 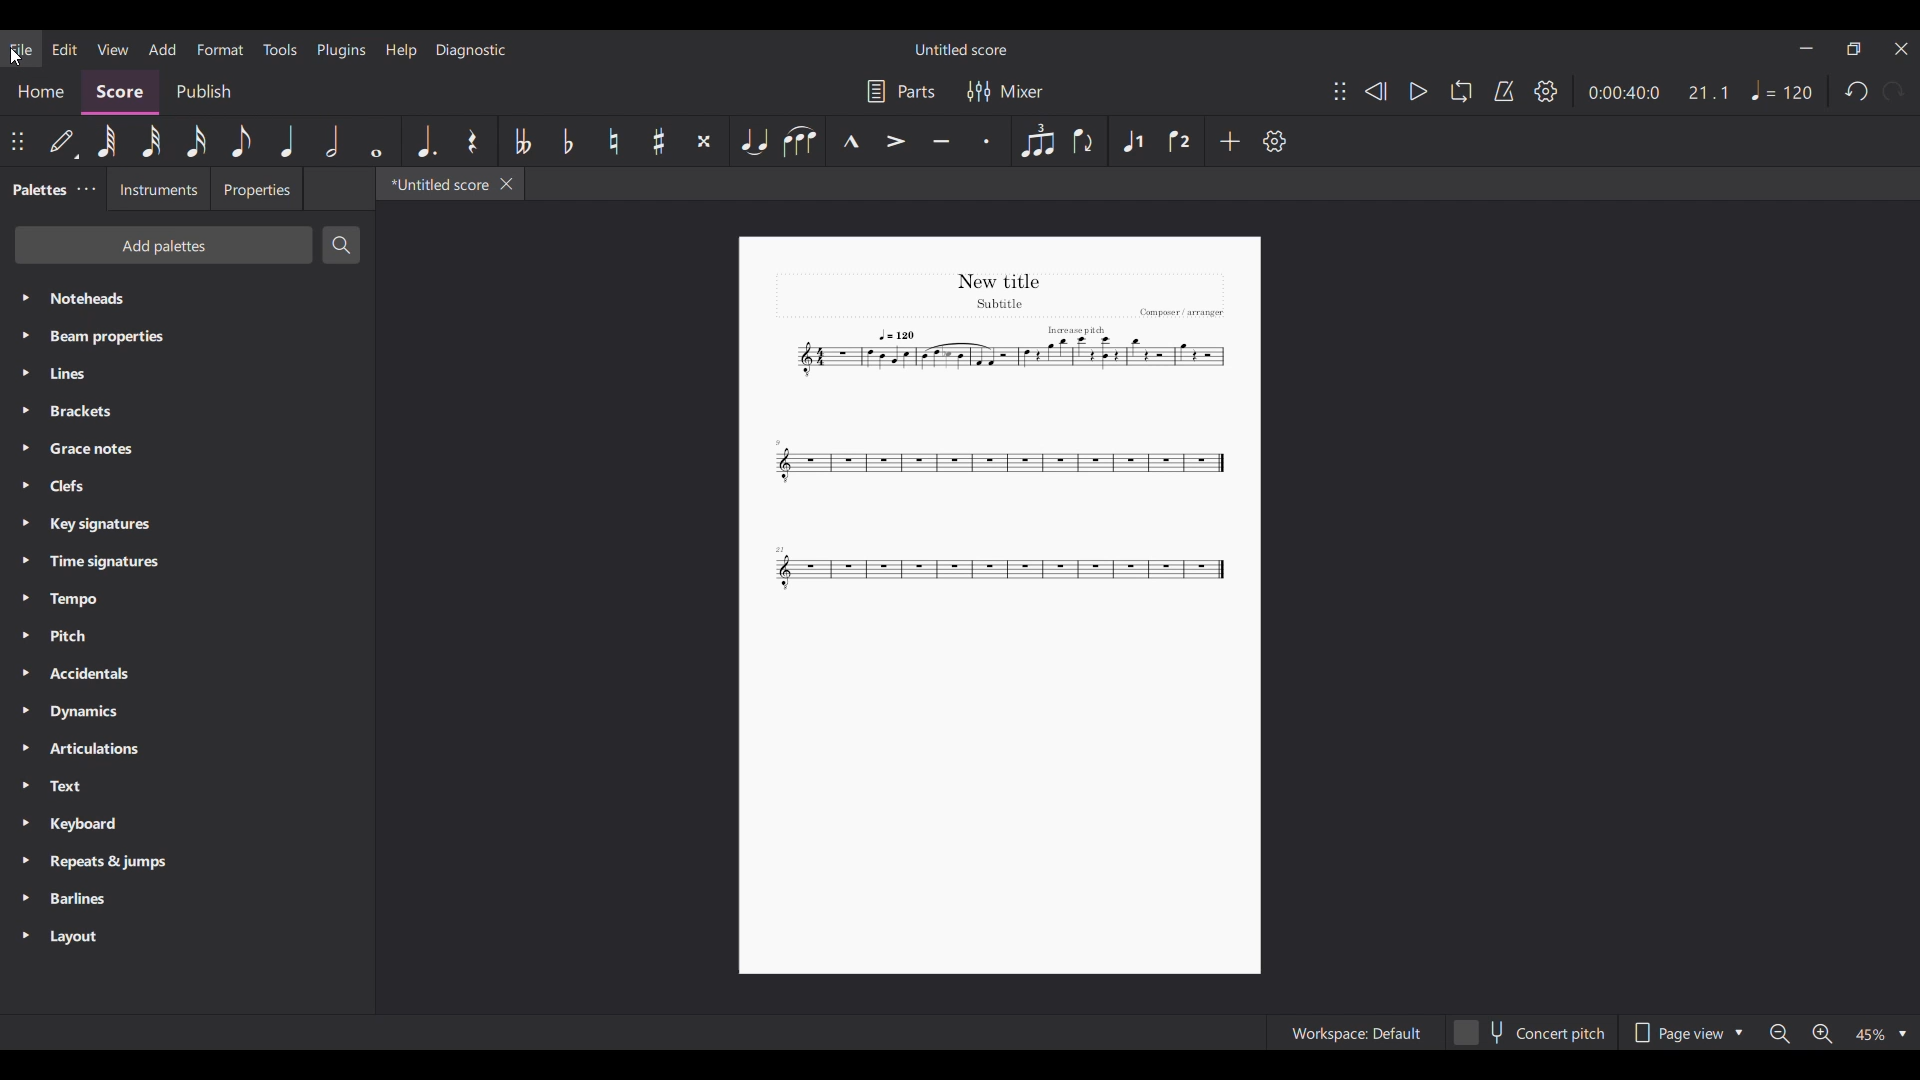 What do you see at coordinates (188, 337) in the screenshot?
I see `Beam properties` at bounding box center [188, 337].